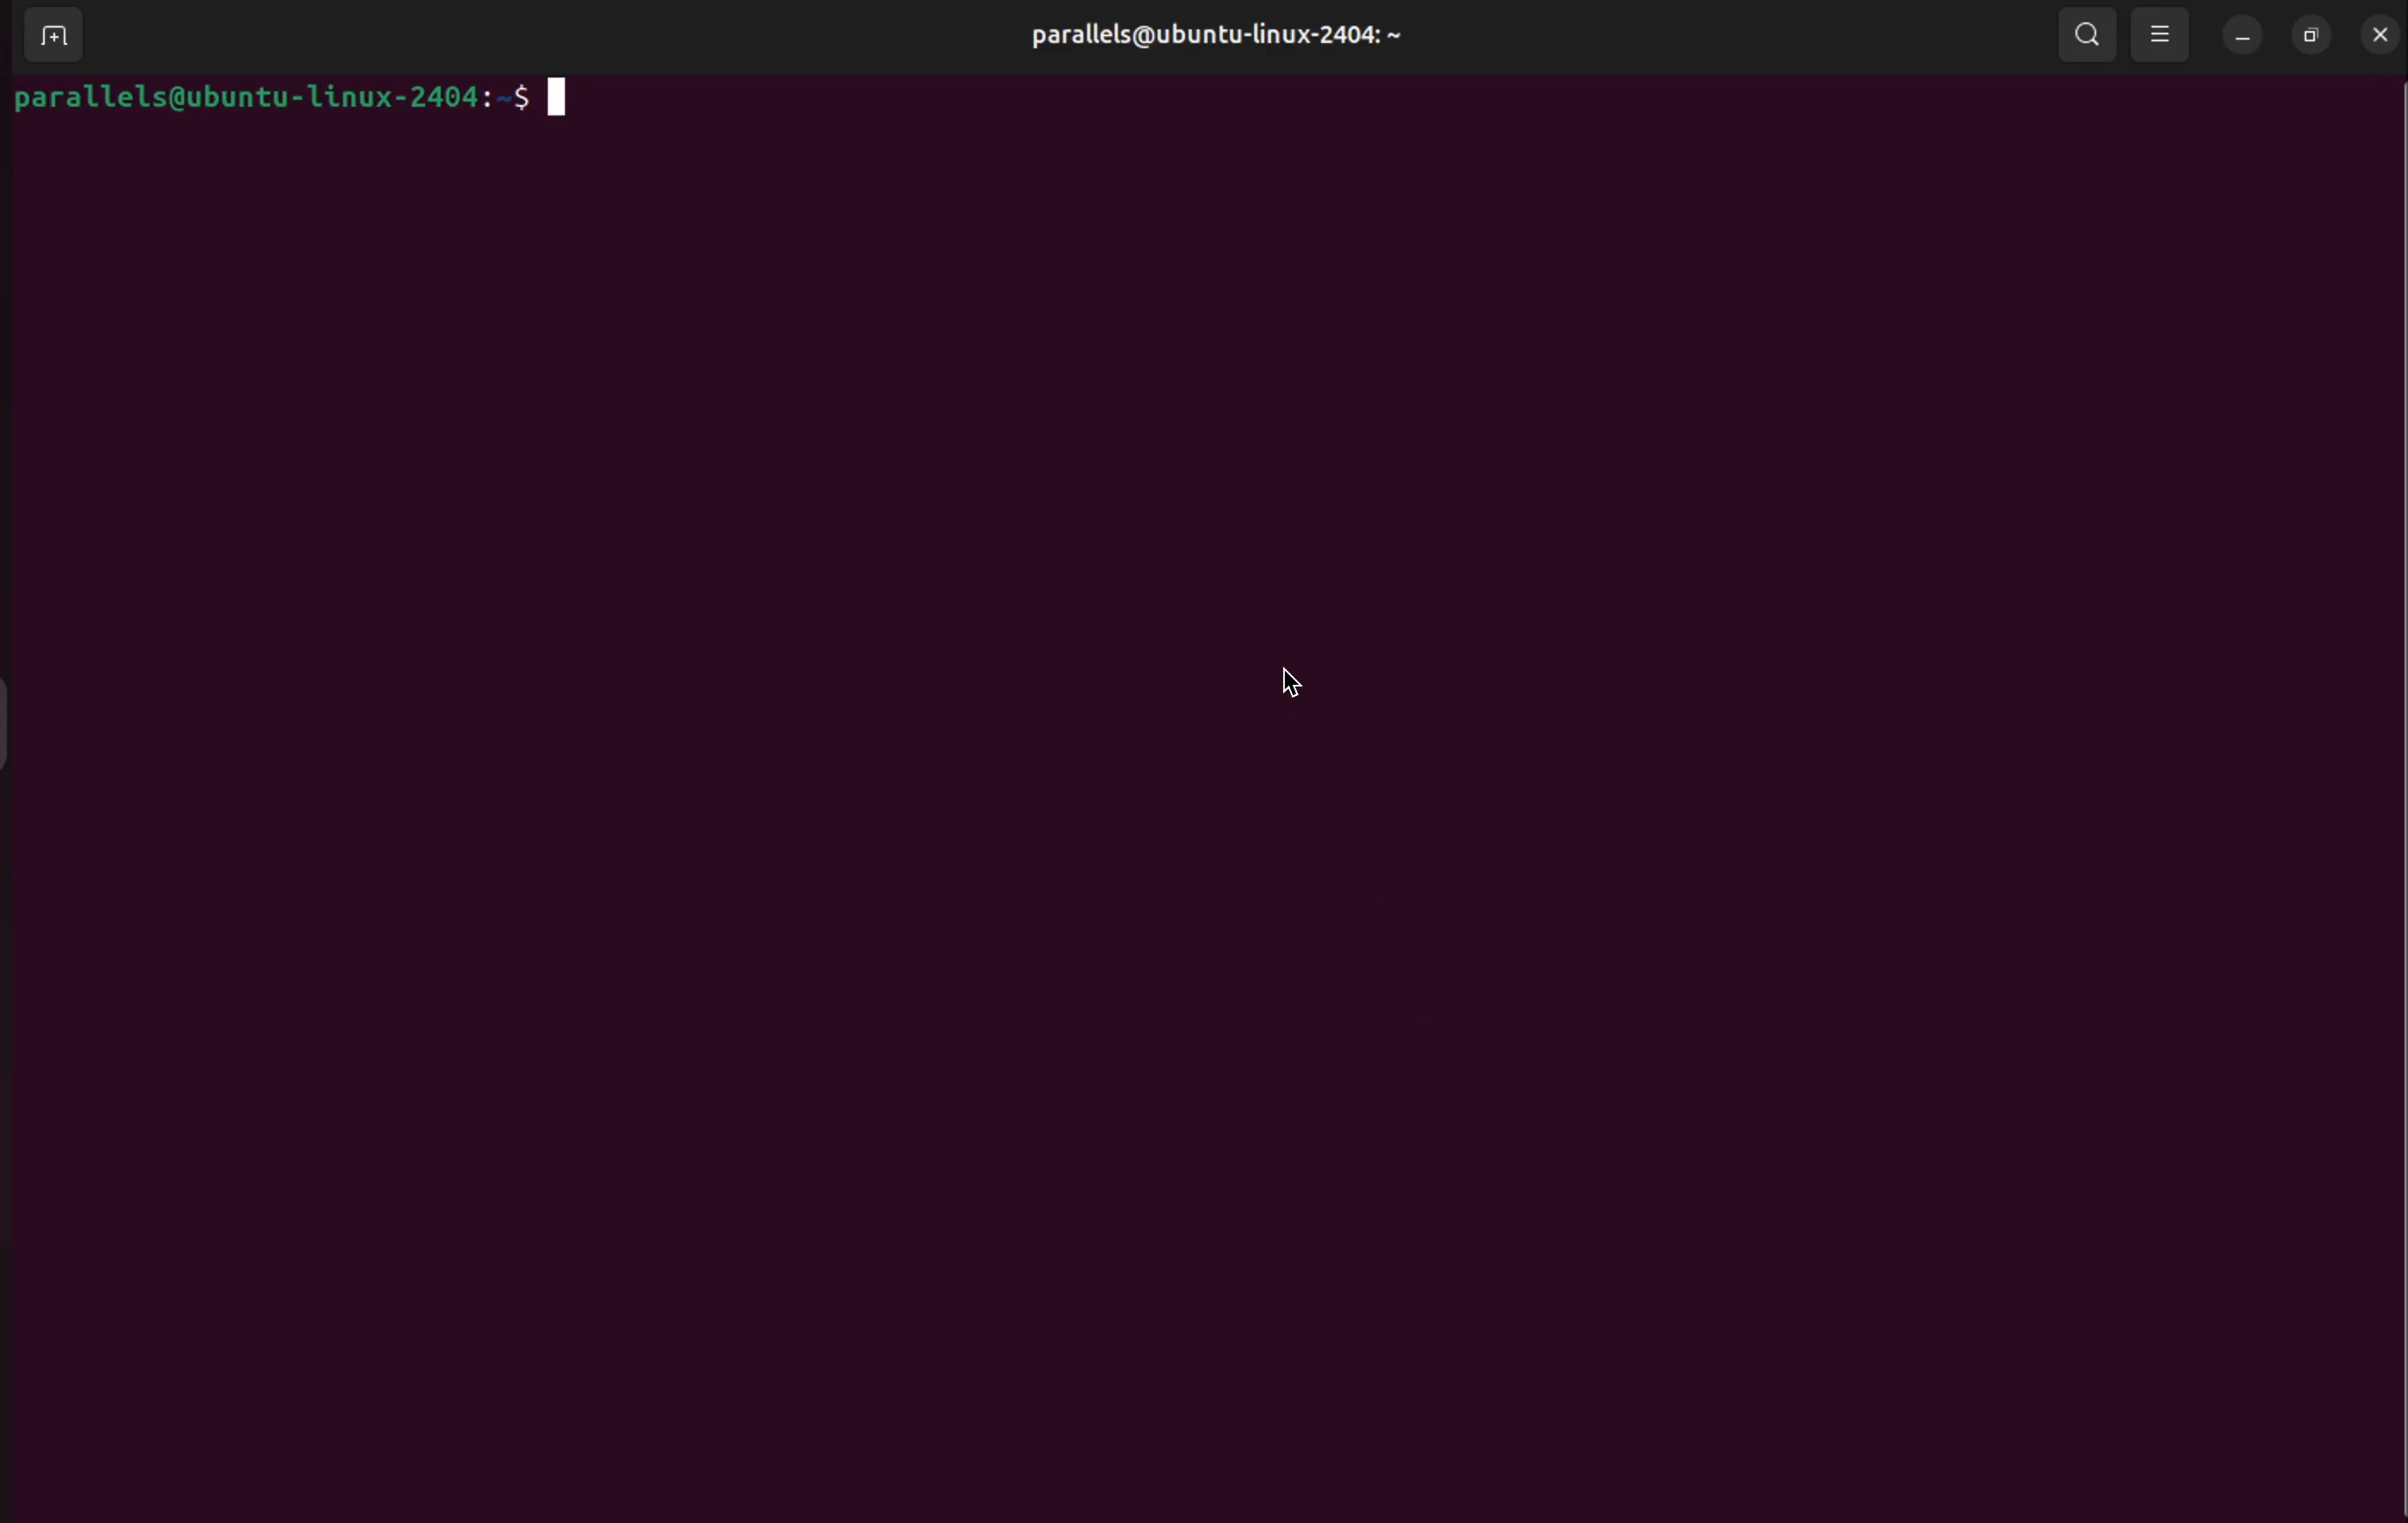  What do you see at coordinates (60, 29) in the screenshot?
I see `add terminal` at bounding box center [60, 29].